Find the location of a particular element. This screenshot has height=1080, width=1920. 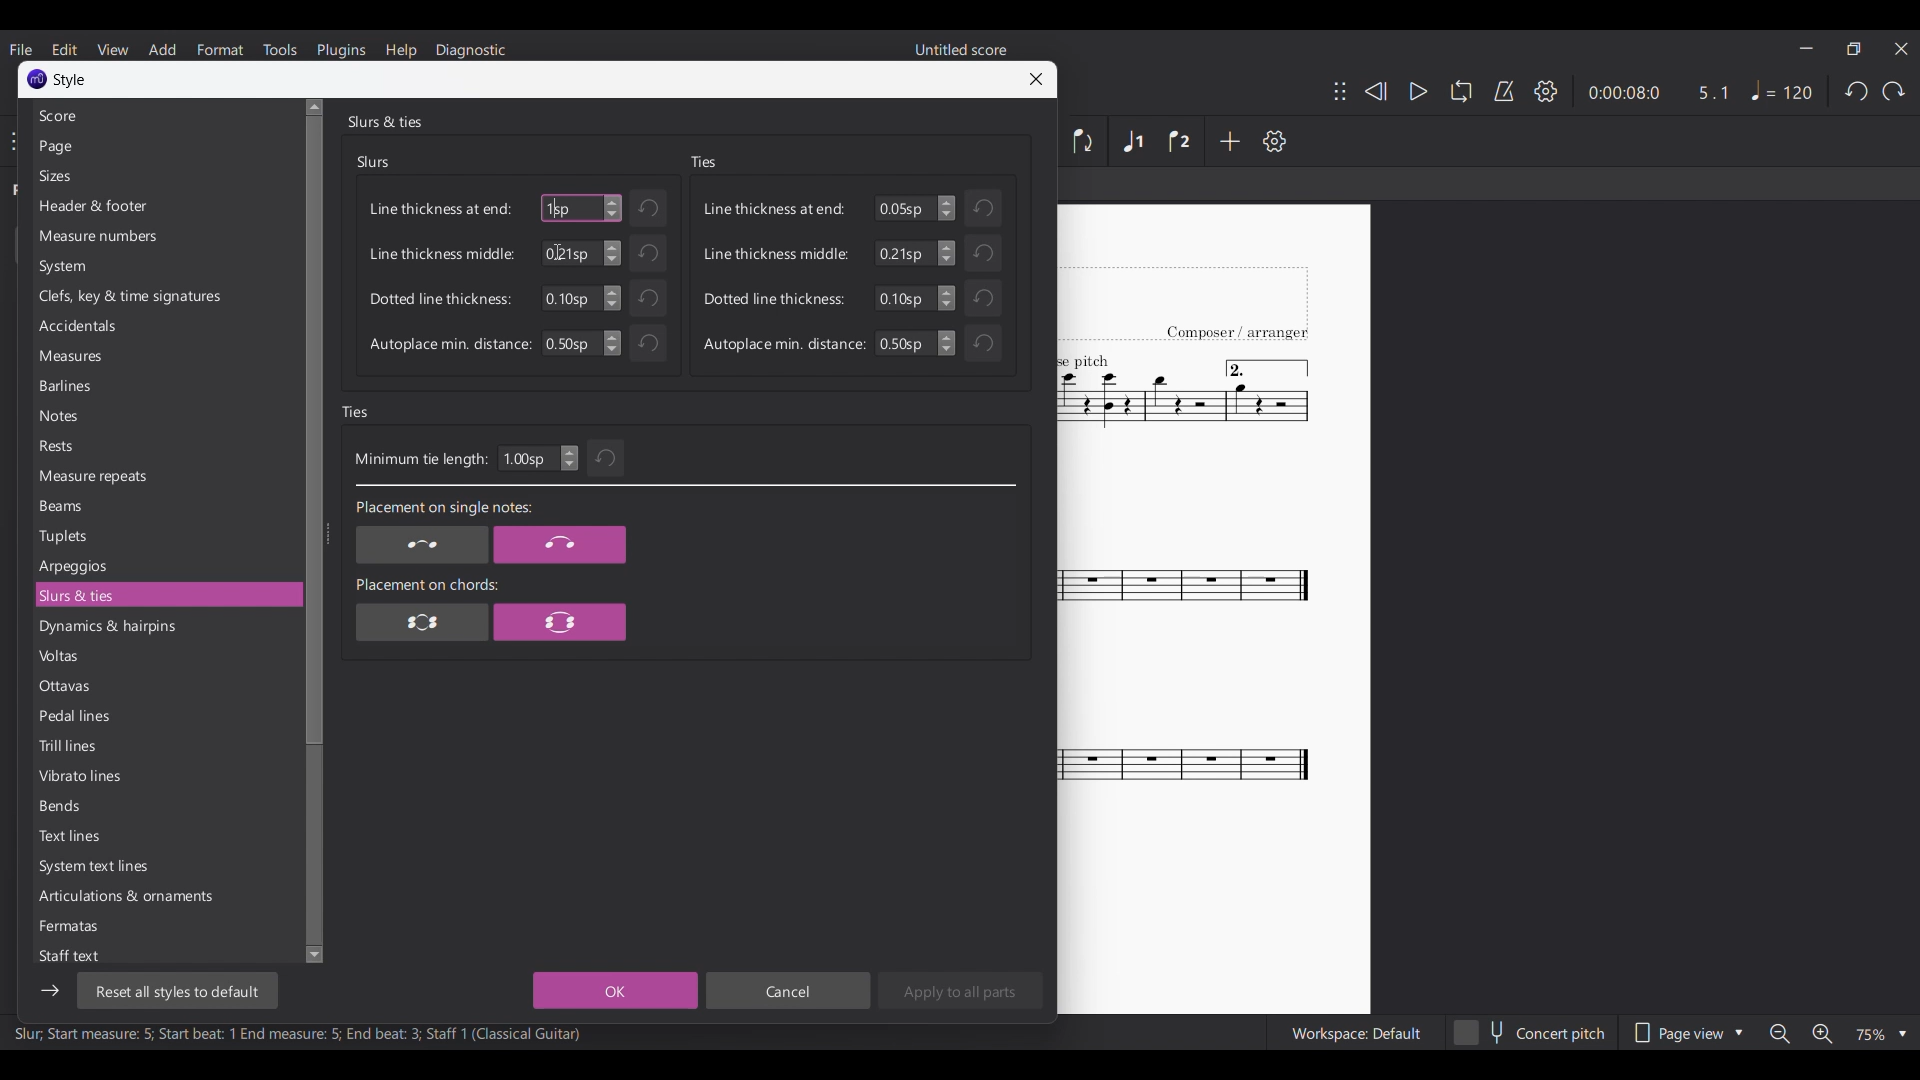

Reset all styles to default is located at coordinates (176, 991).